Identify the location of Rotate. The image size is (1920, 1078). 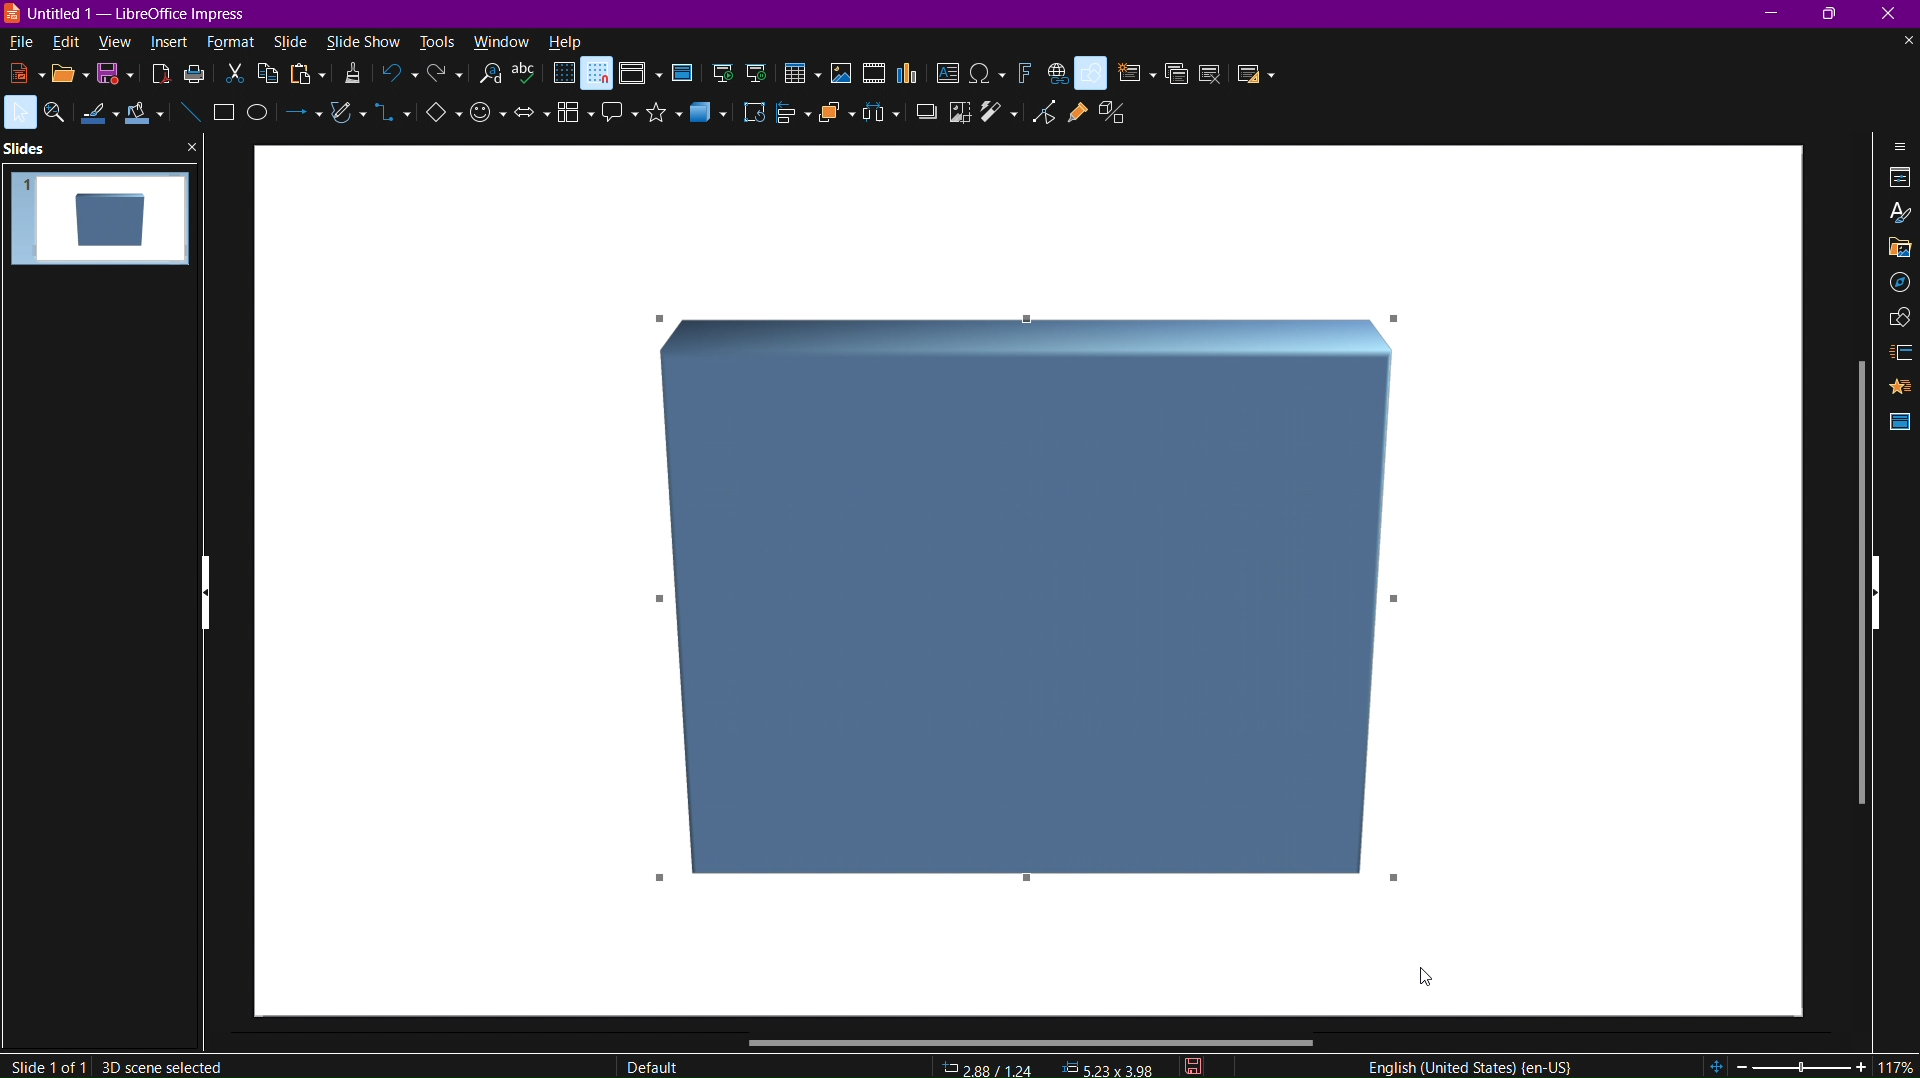
(755, 119).